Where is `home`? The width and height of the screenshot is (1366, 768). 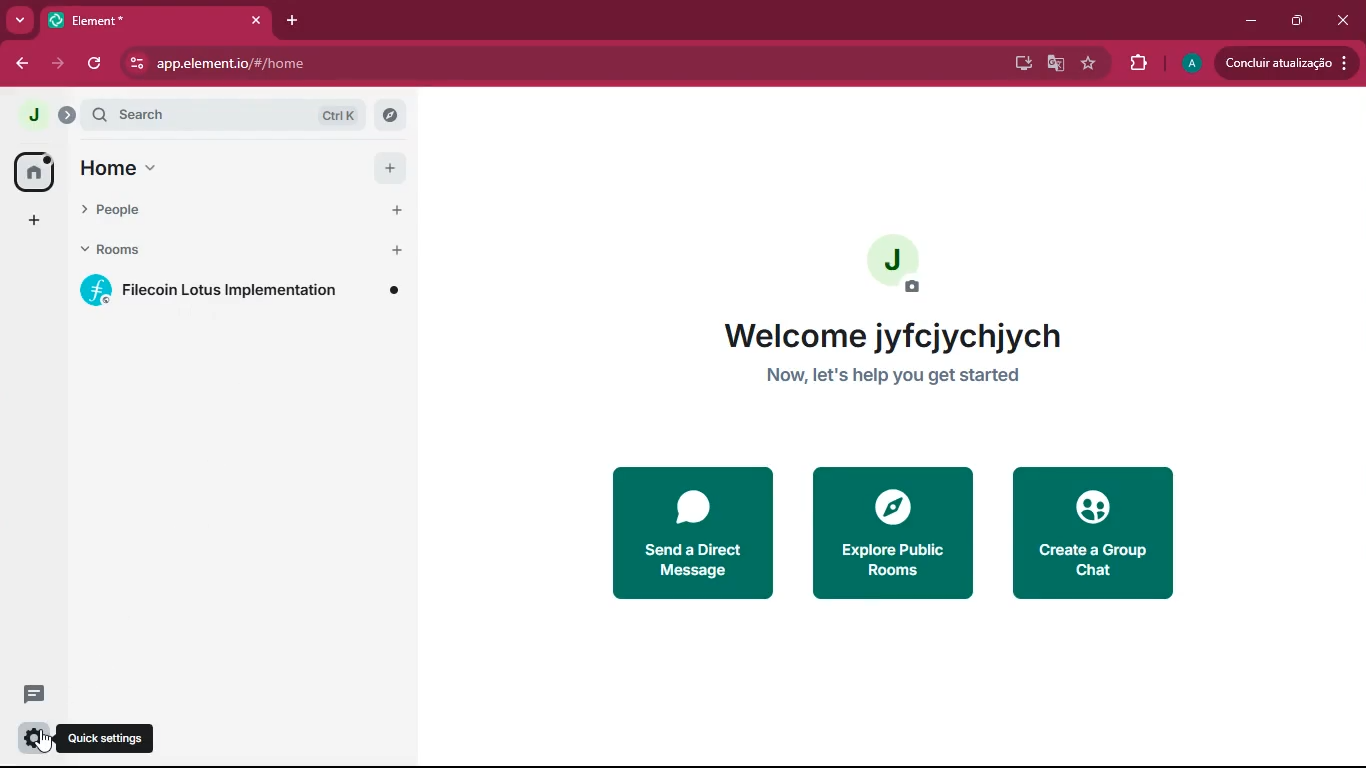
home is located at coordinates (27, 170).